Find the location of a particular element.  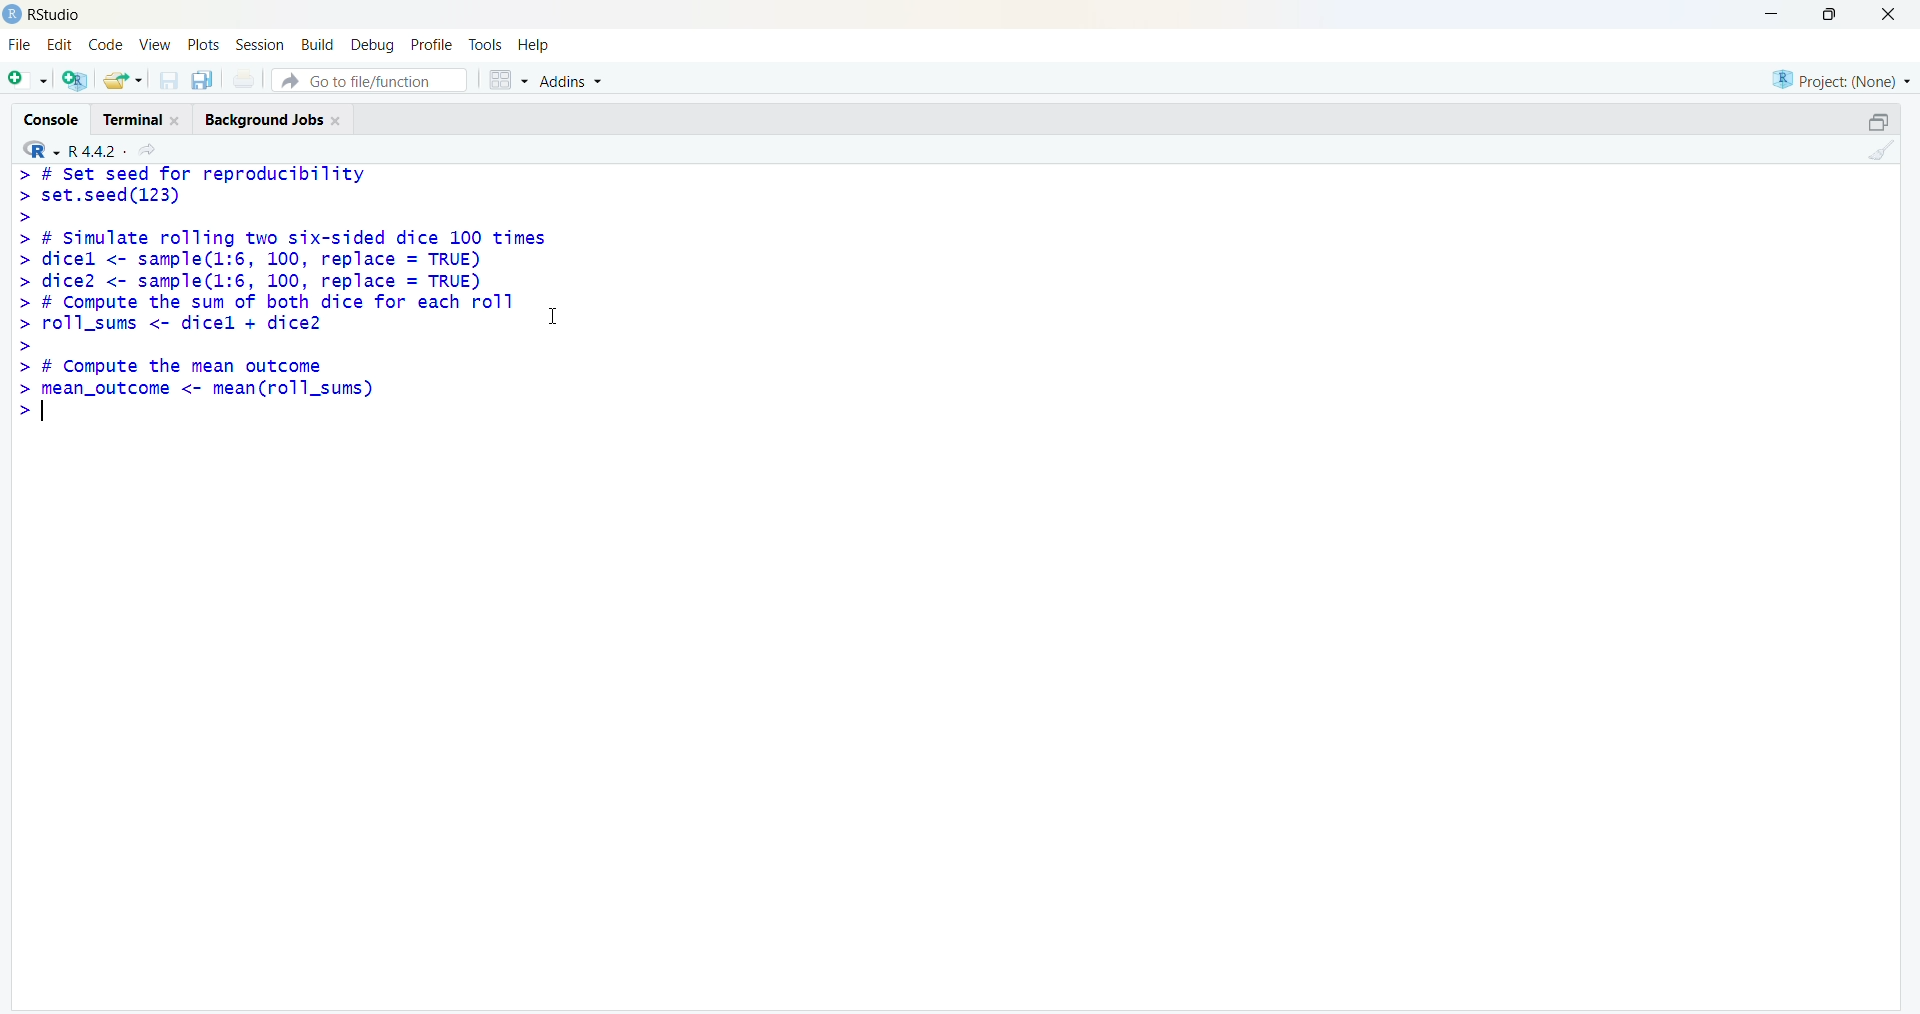

add file as is located at coordinates (29, 80).